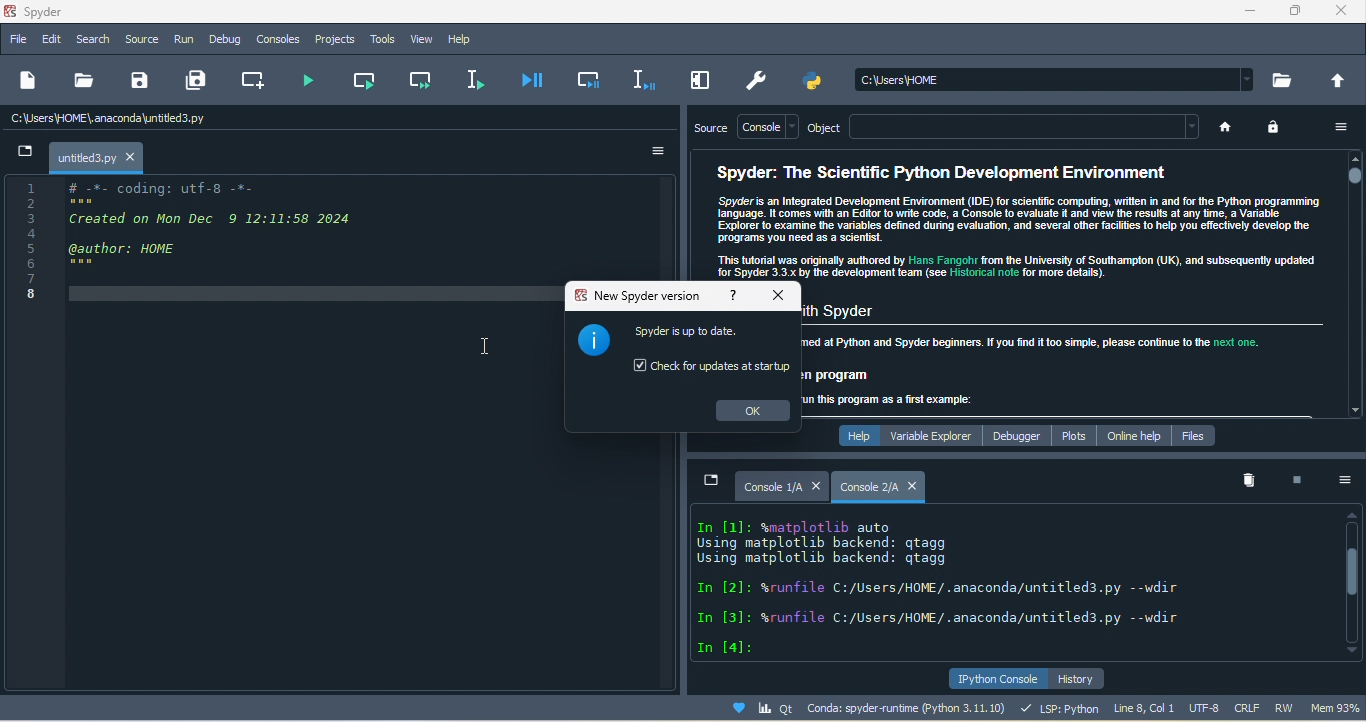 This screenshot has width=1366, height=722. What do you see at coordinates (637, 79) in the screenshot?
I see `debug selection` at bounding box center [637, 79].